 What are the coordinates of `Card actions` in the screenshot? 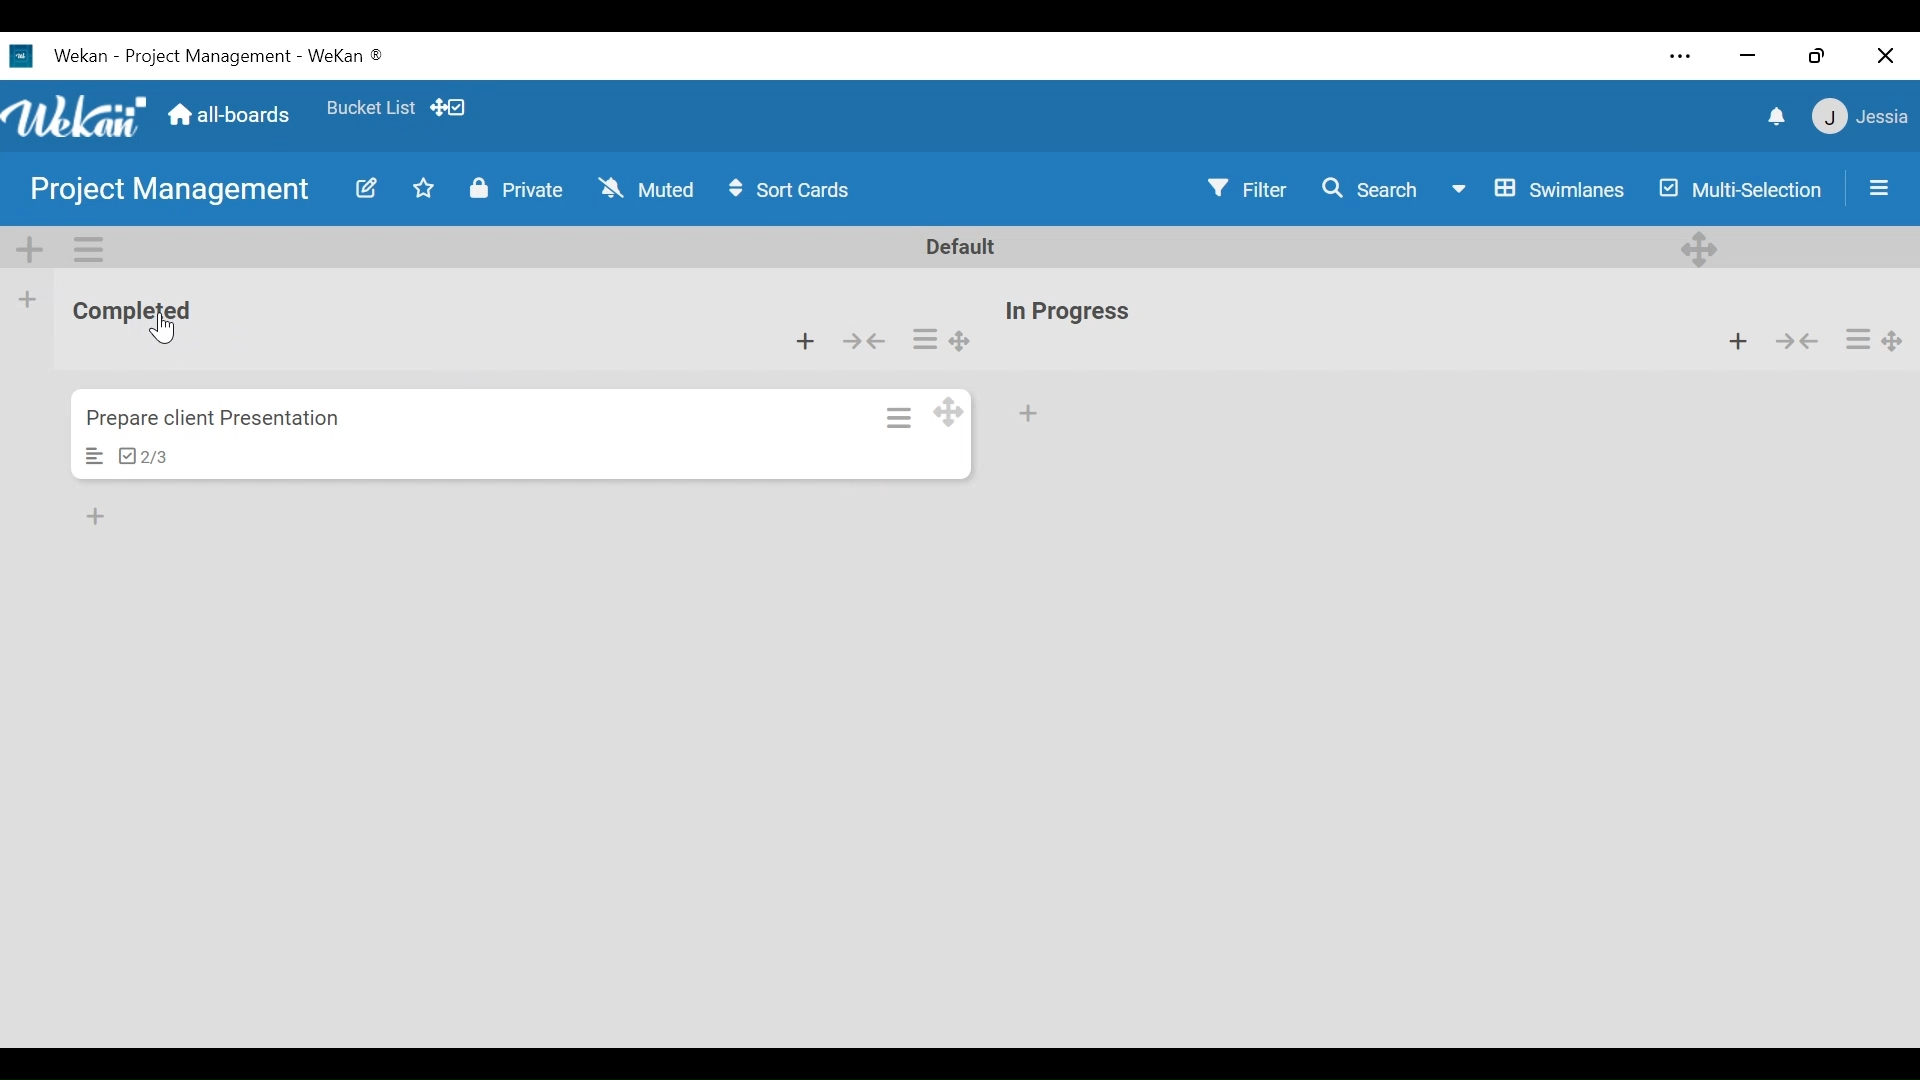 It's located at (899, 417).